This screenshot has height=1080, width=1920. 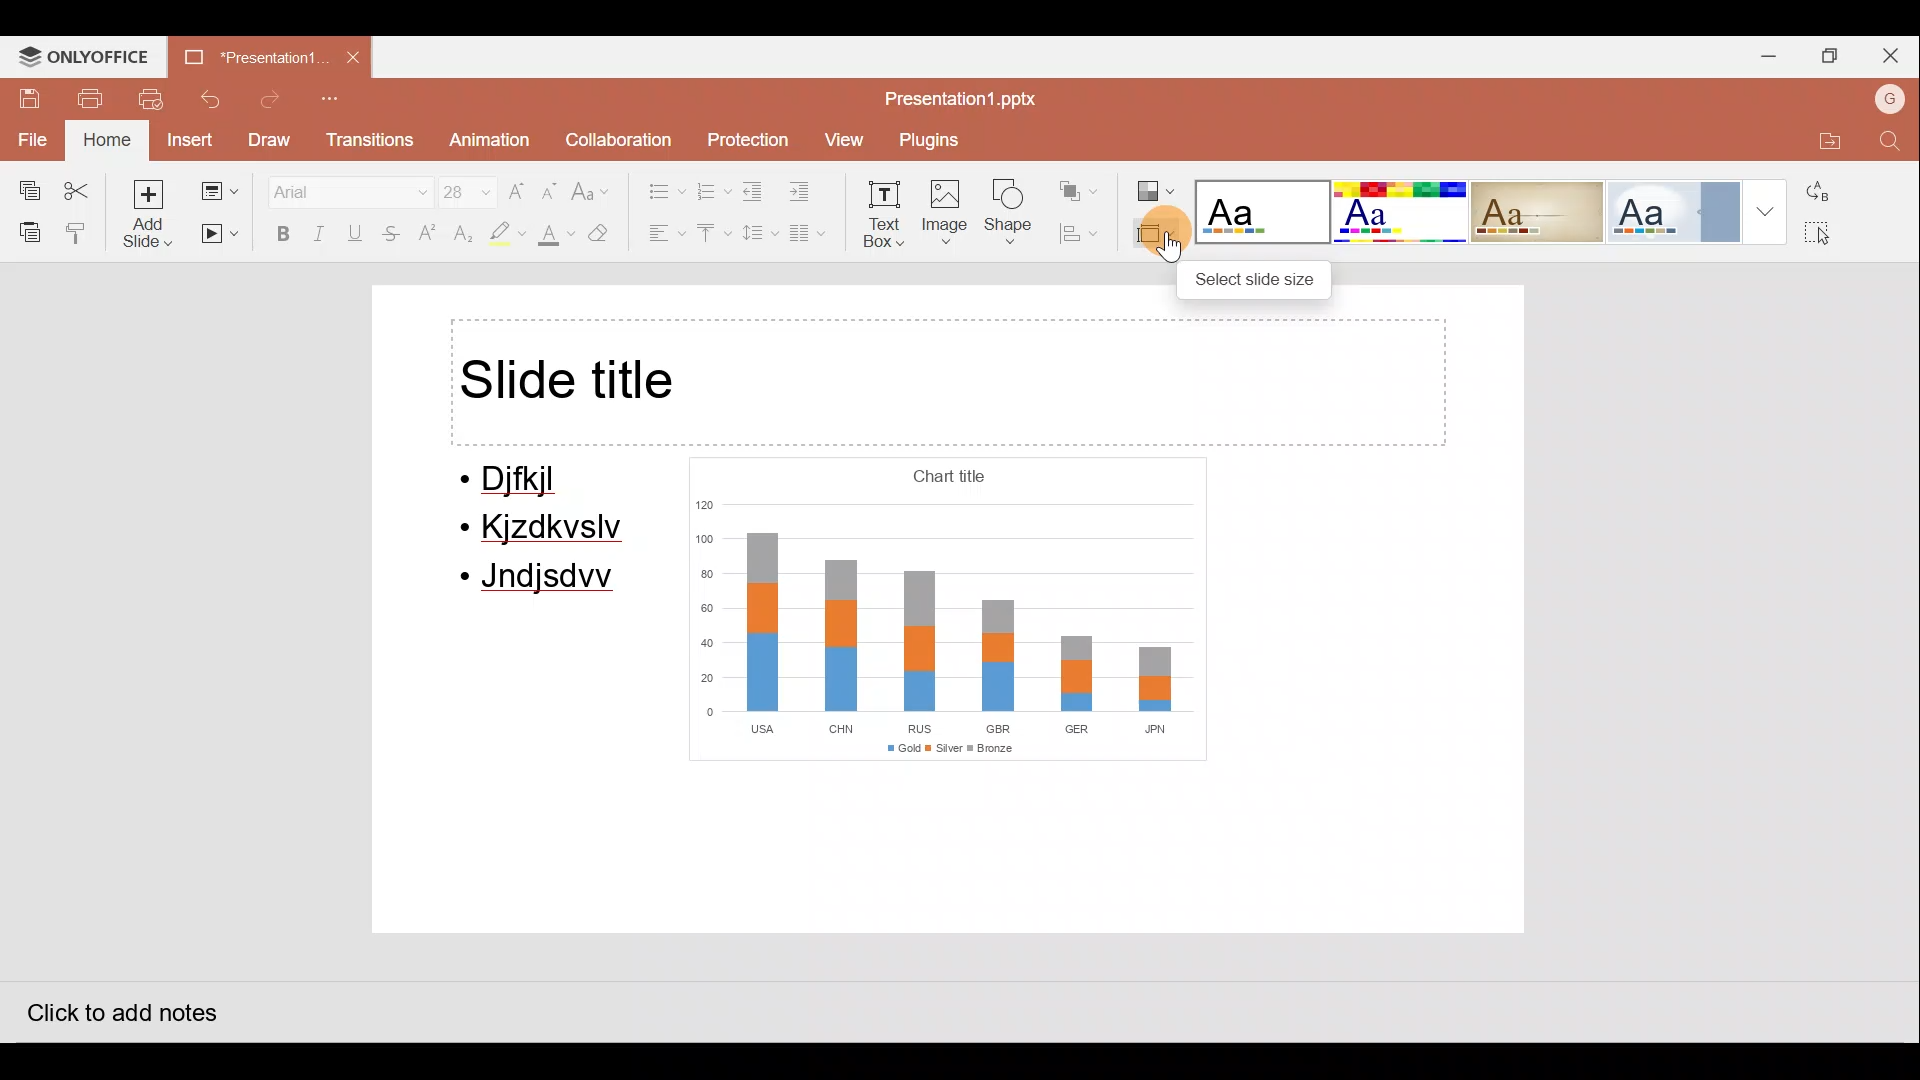 What do you see at coordinates (246, 52) in the screenshot?
I see `Presentation1.` at bounding box center [246, 52].